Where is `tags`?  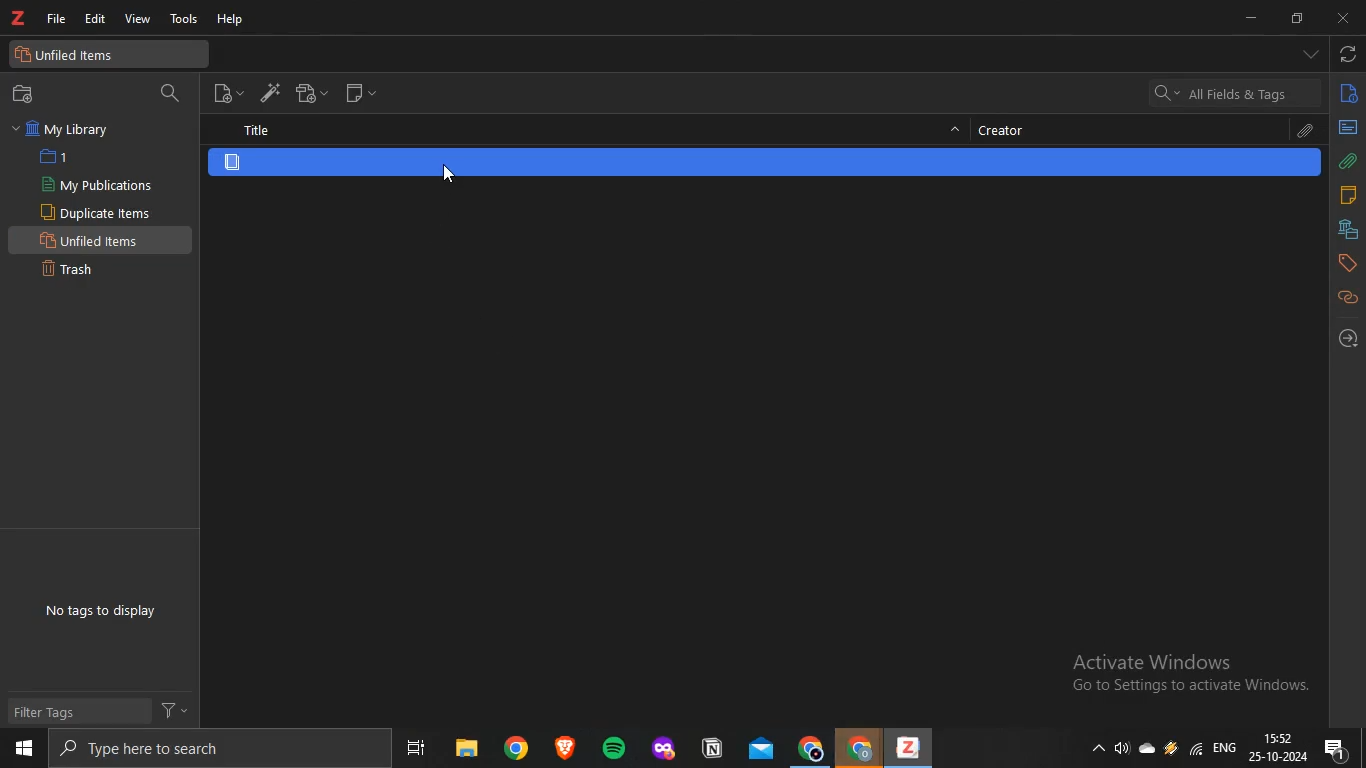
tags is located at coordinates (1348, 262).